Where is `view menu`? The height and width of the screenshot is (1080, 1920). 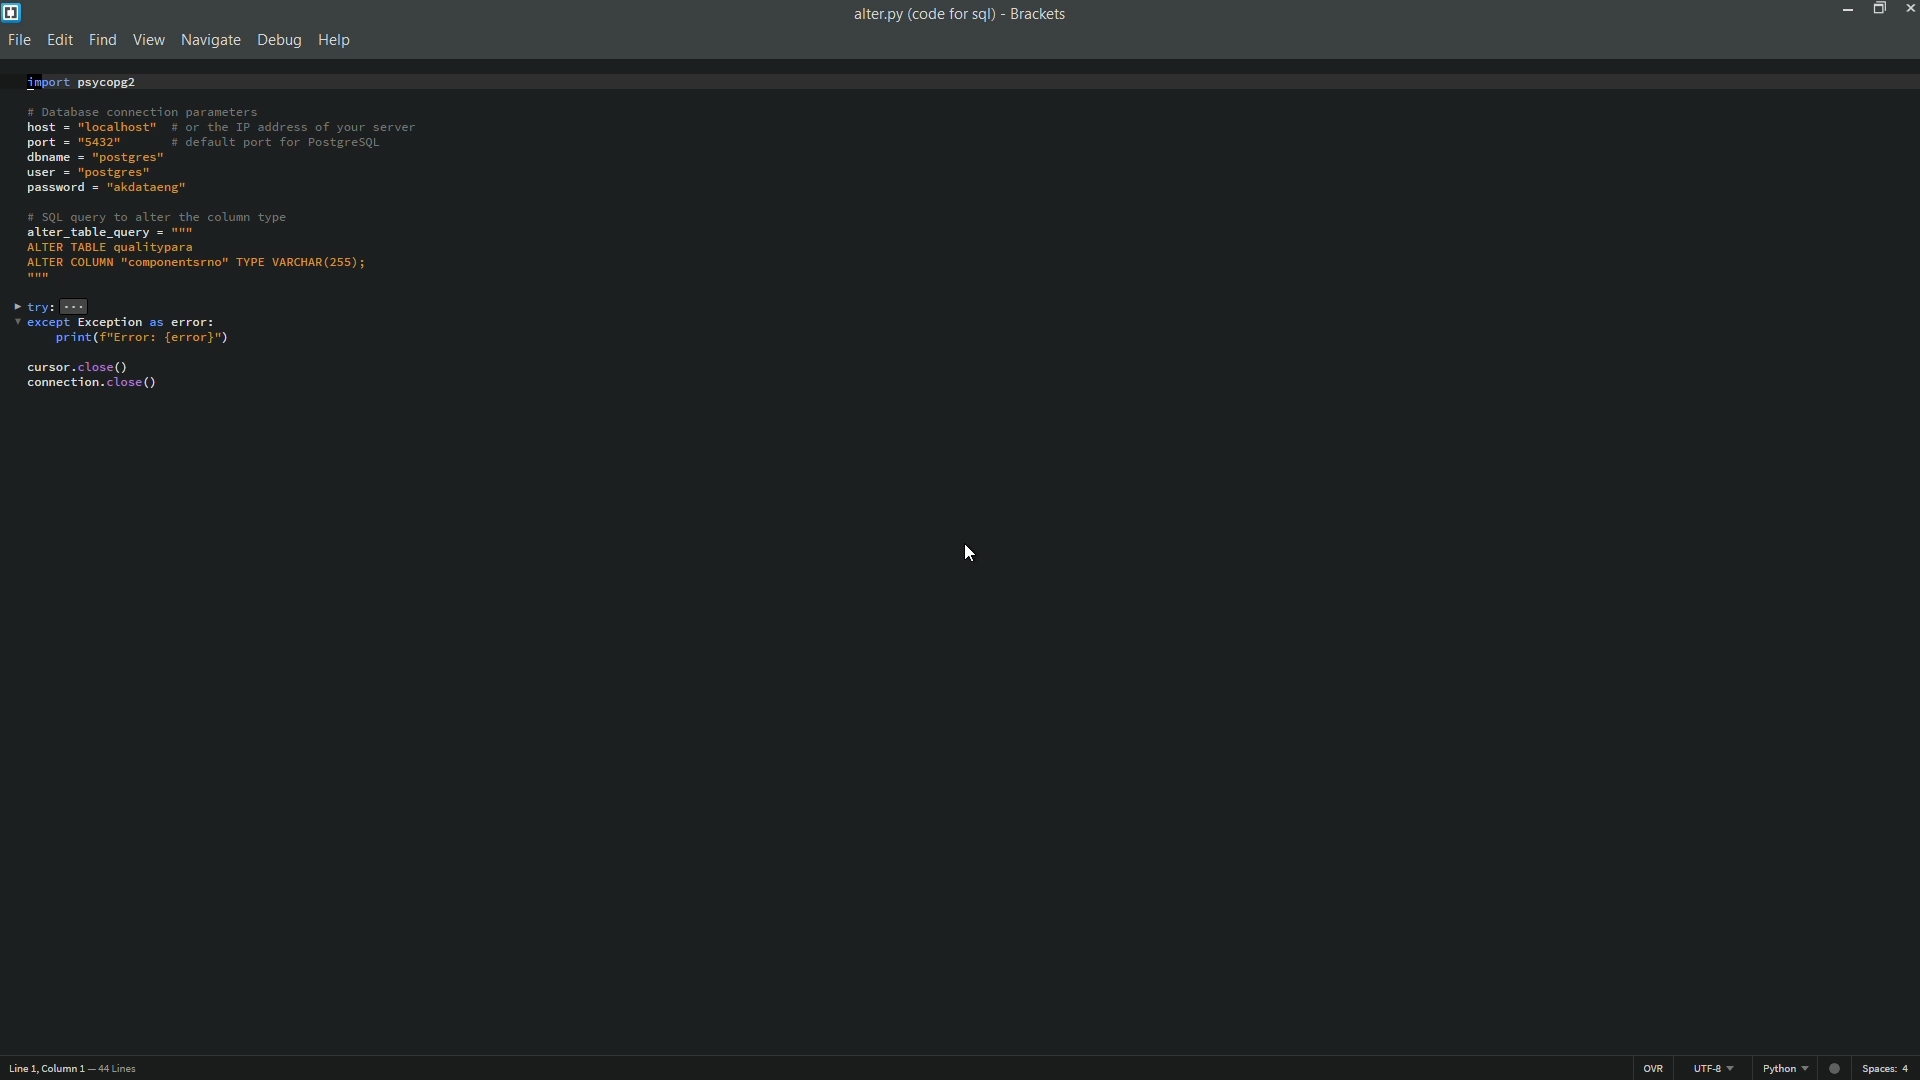
view menu is located at coordinates (143, 41).